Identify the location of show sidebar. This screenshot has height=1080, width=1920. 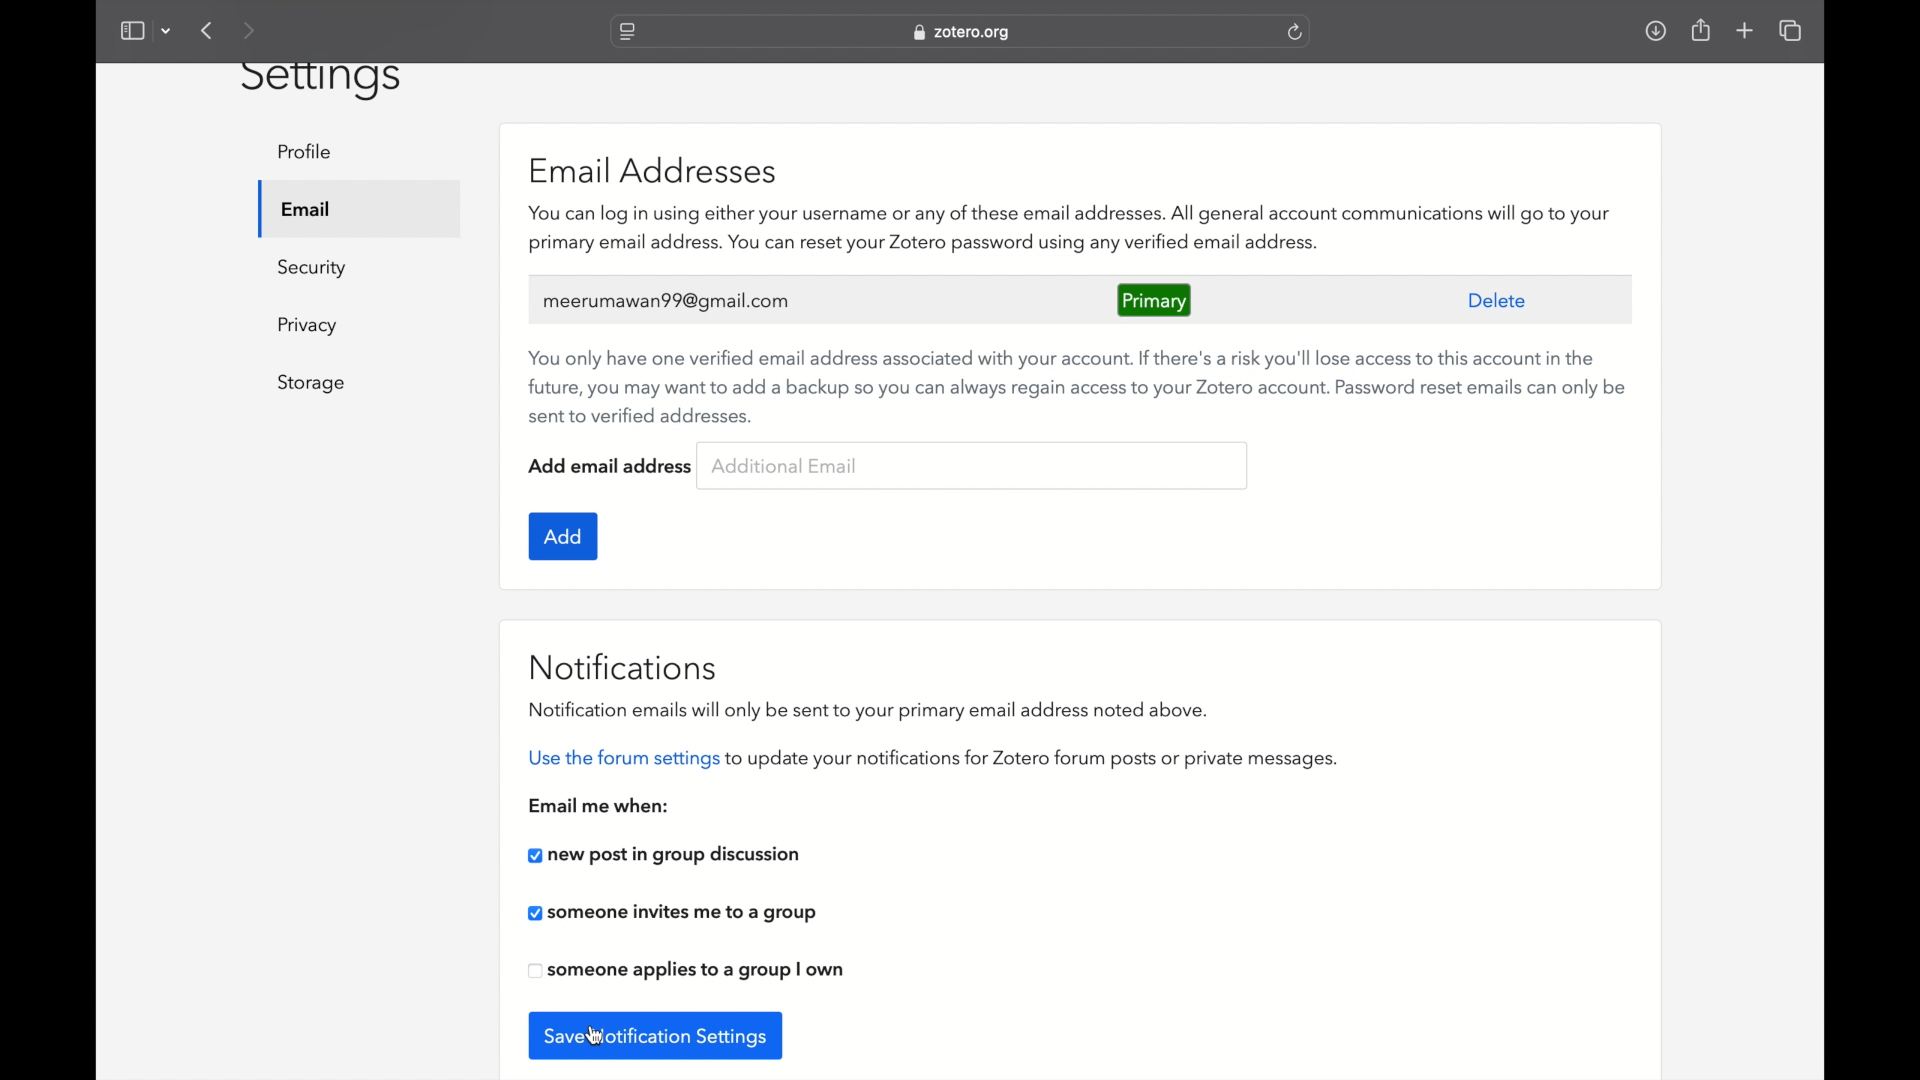
(131, 30).